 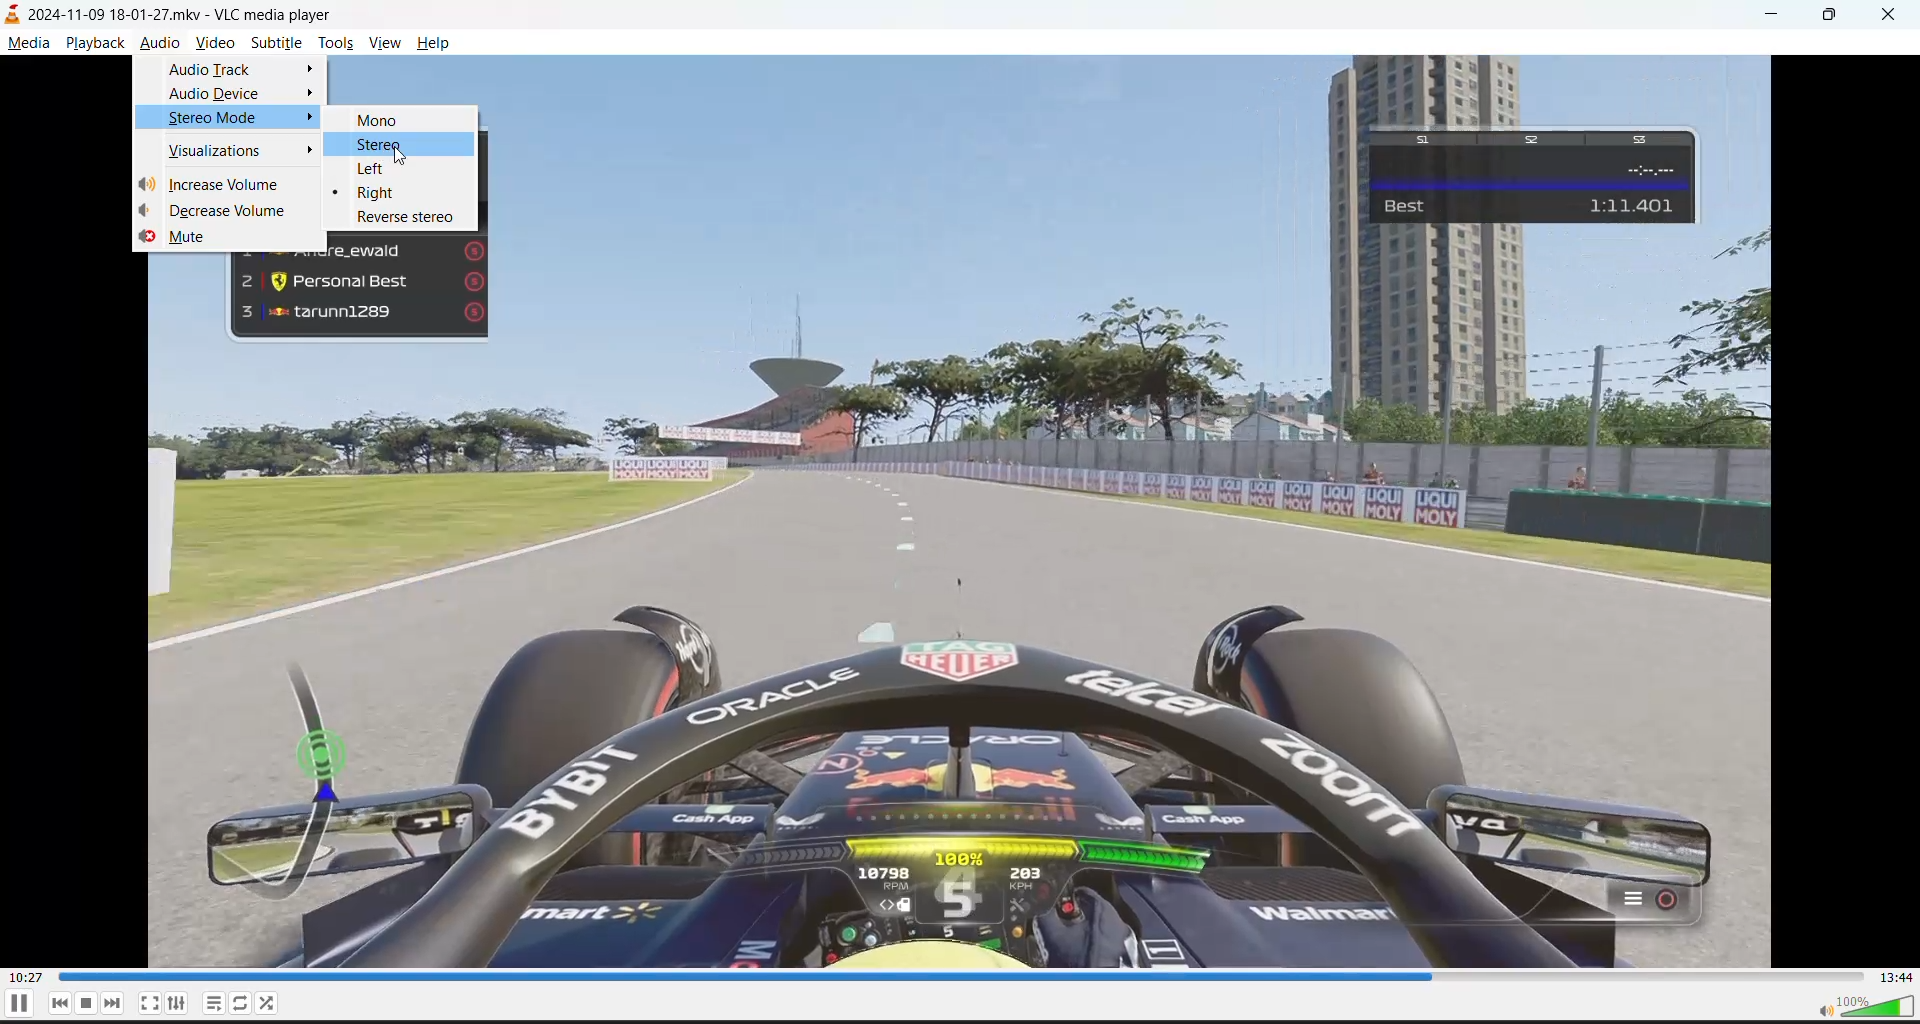 I want to click on tools, so click(x=334, y=42).